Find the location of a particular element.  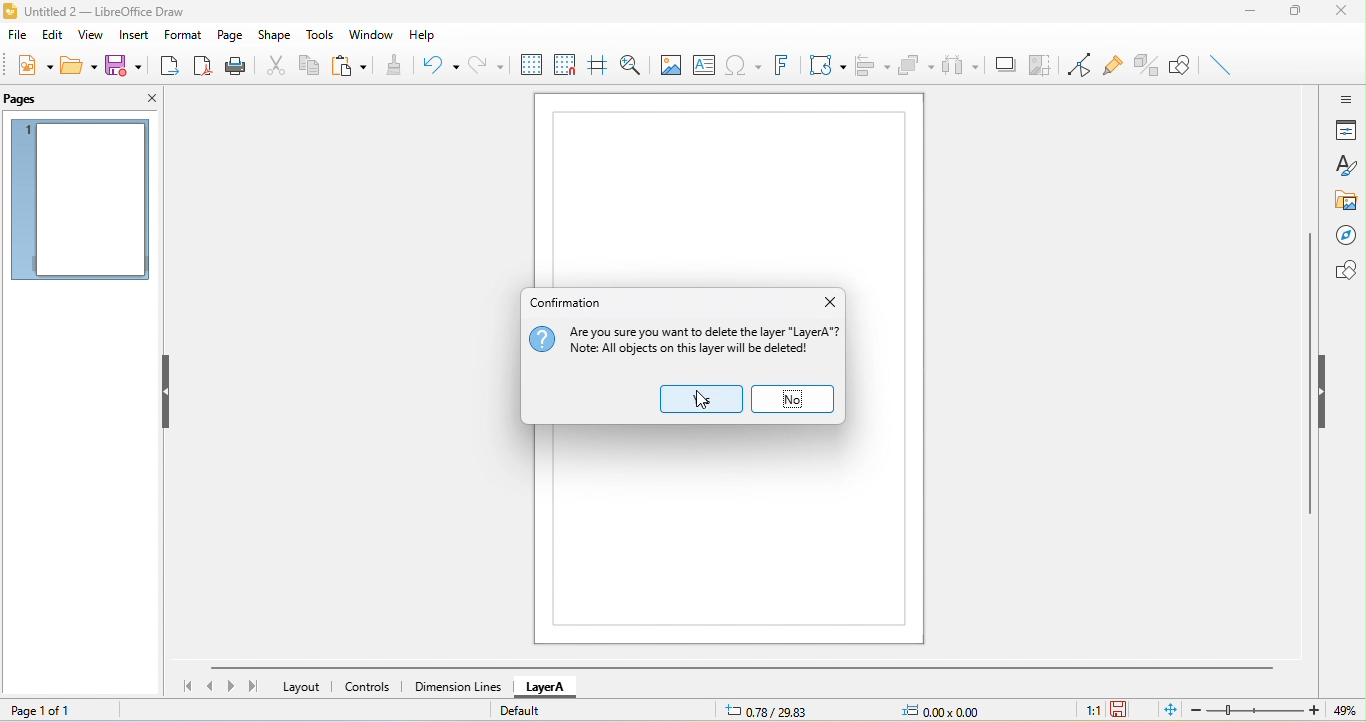

horizontal scroll bar is located at coordinates (744, 667).